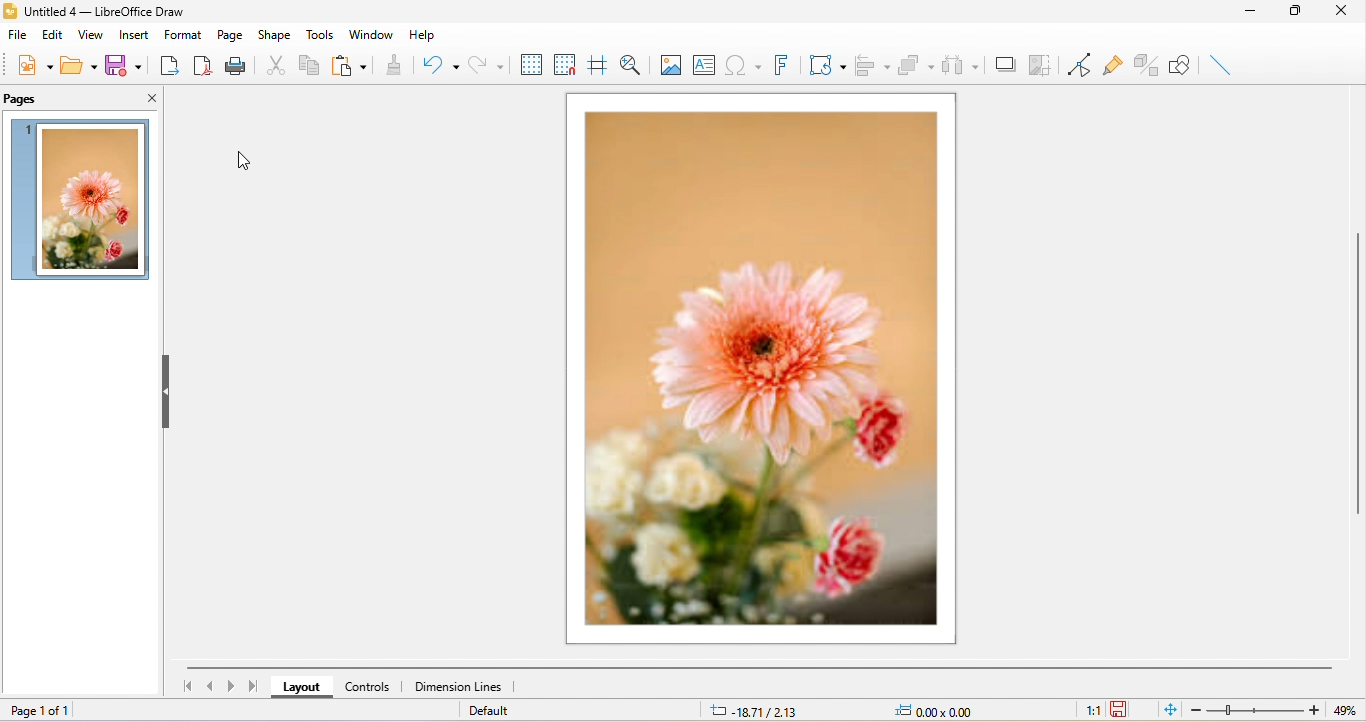 The height and width of the screenshot is (722, 1366). I want to click on vertical scroll bar, so click(1357, 378).